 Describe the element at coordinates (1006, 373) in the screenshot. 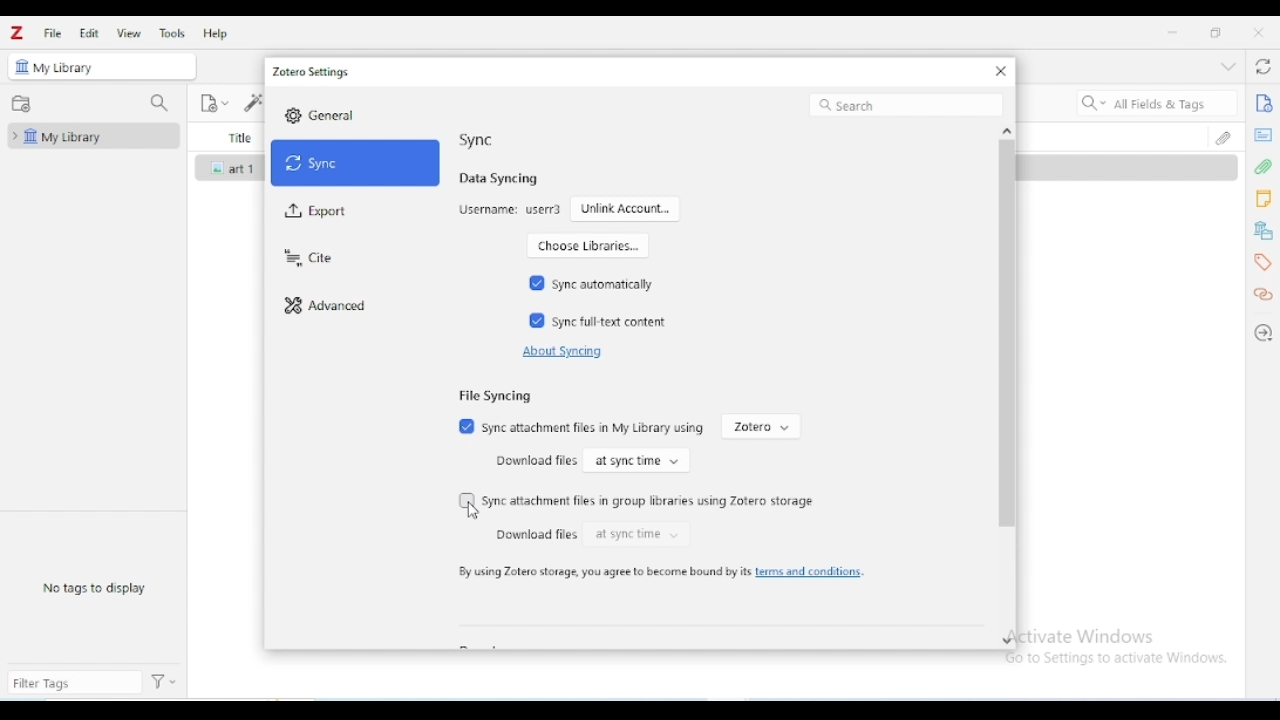

I see `vertical scroll bar` at that location.